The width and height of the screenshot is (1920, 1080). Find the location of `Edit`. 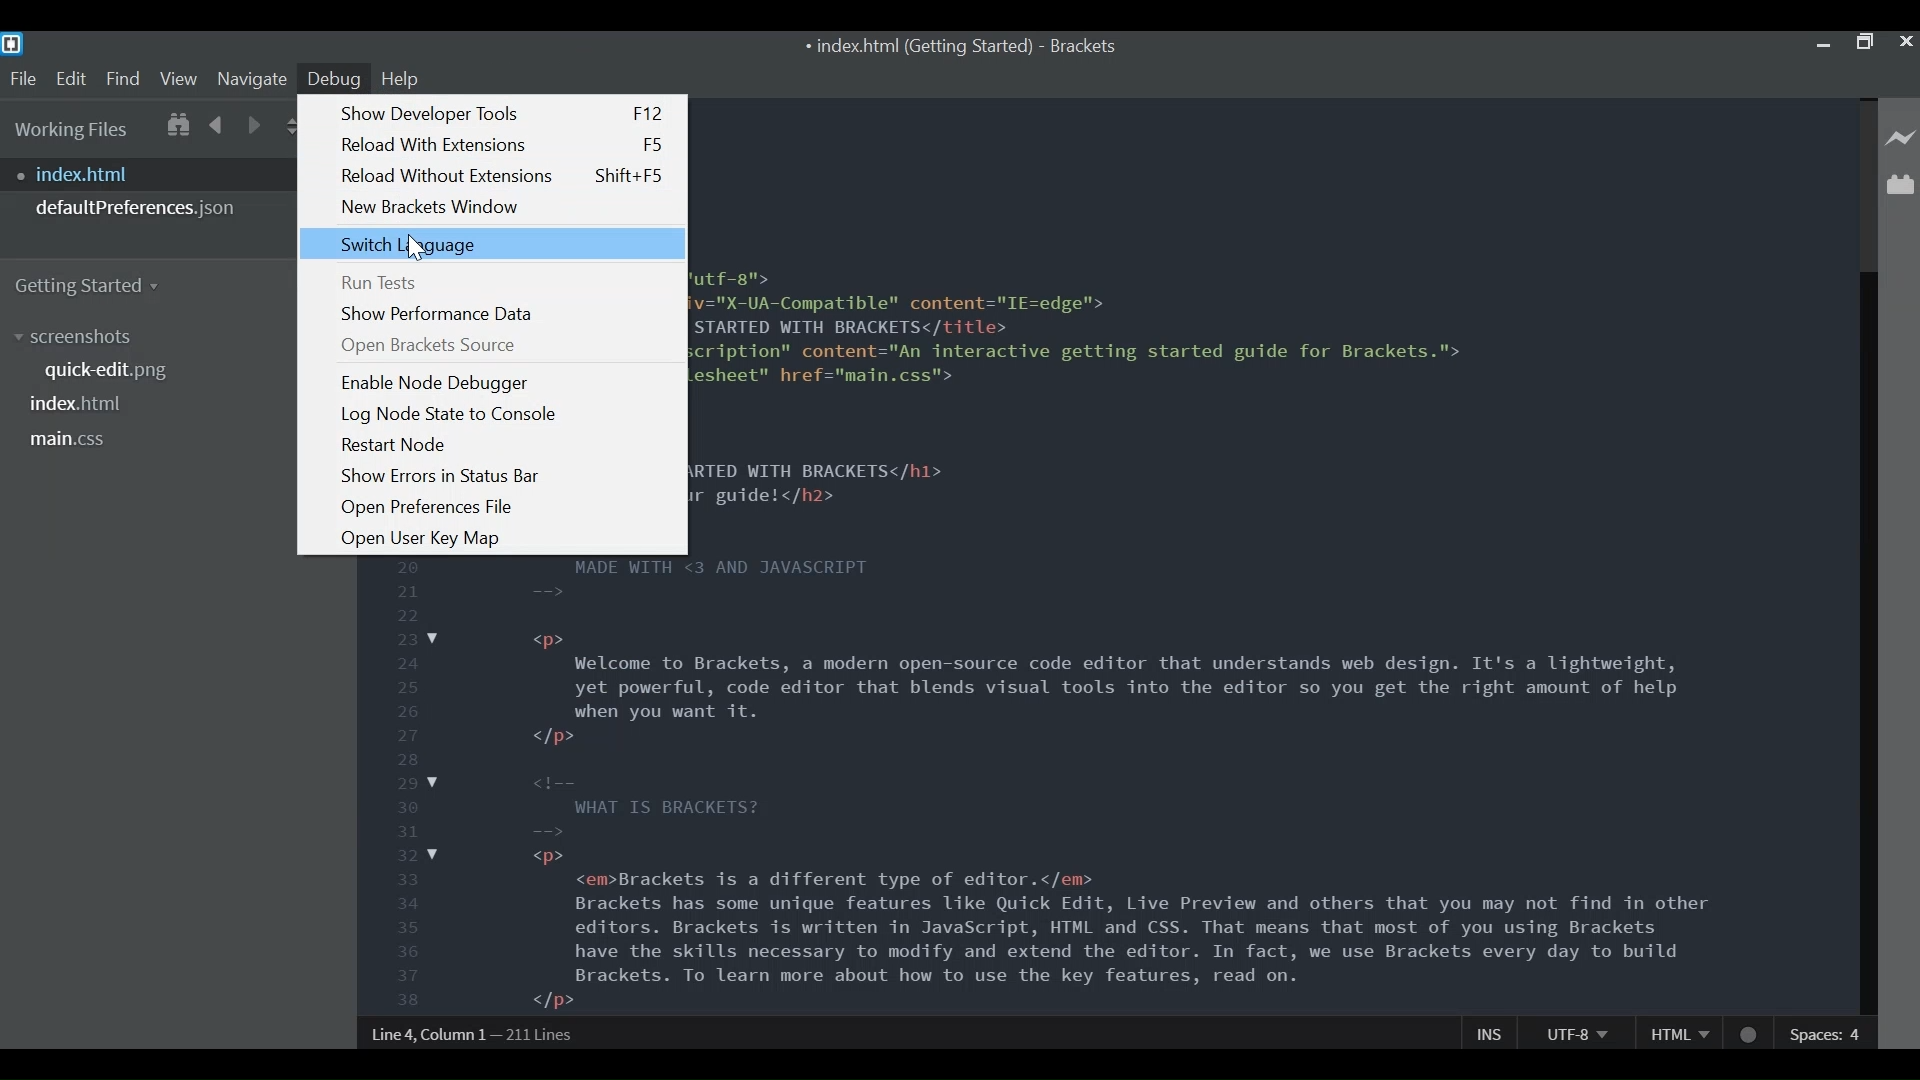

Edit is located at coordinates (70, 79).